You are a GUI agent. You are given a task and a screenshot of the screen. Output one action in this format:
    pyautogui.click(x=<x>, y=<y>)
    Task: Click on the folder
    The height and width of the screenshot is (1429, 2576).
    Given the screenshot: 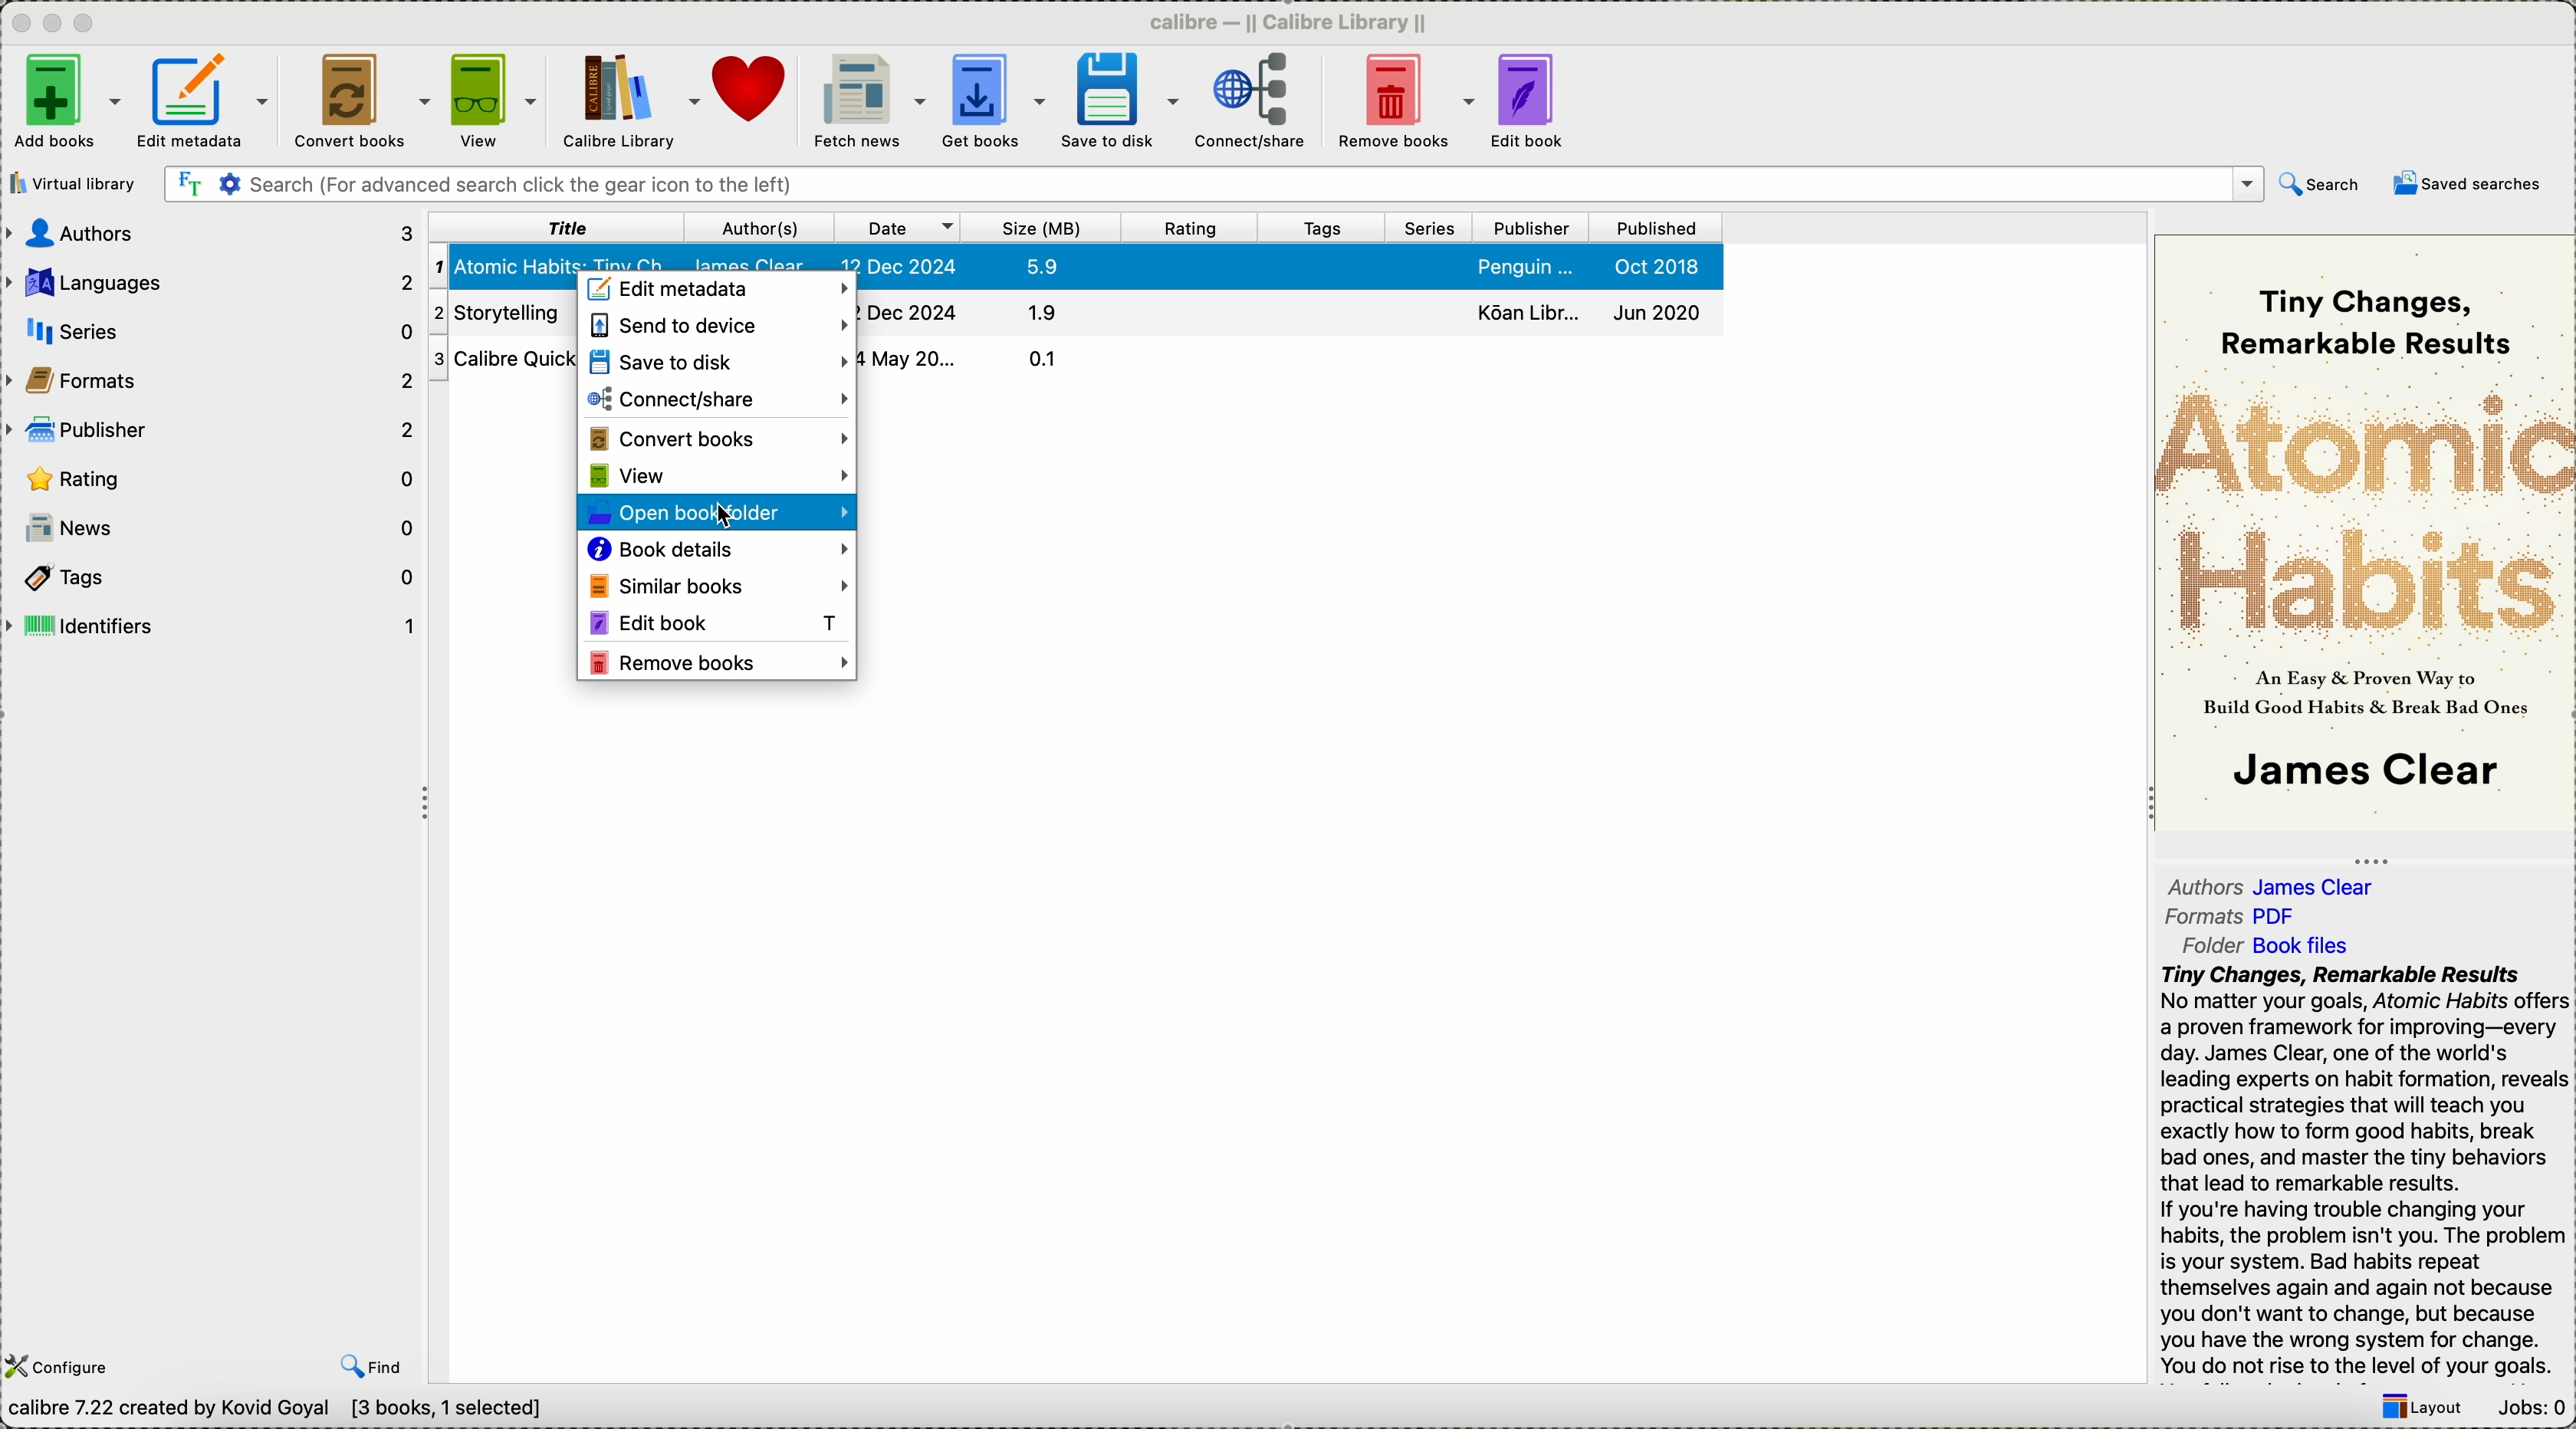 What is the action you would take?
    pyautogui.click(x=2278, y=943)
    